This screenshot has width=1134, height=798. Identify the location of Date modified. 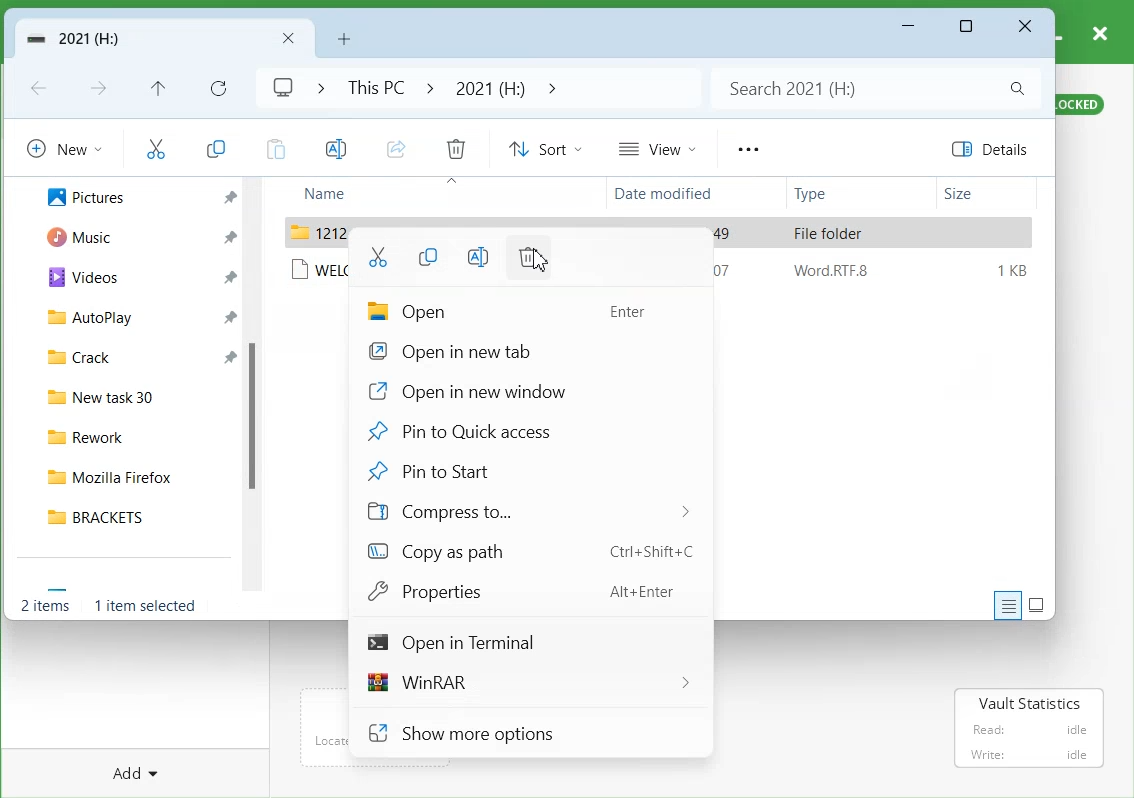
(669, 195).